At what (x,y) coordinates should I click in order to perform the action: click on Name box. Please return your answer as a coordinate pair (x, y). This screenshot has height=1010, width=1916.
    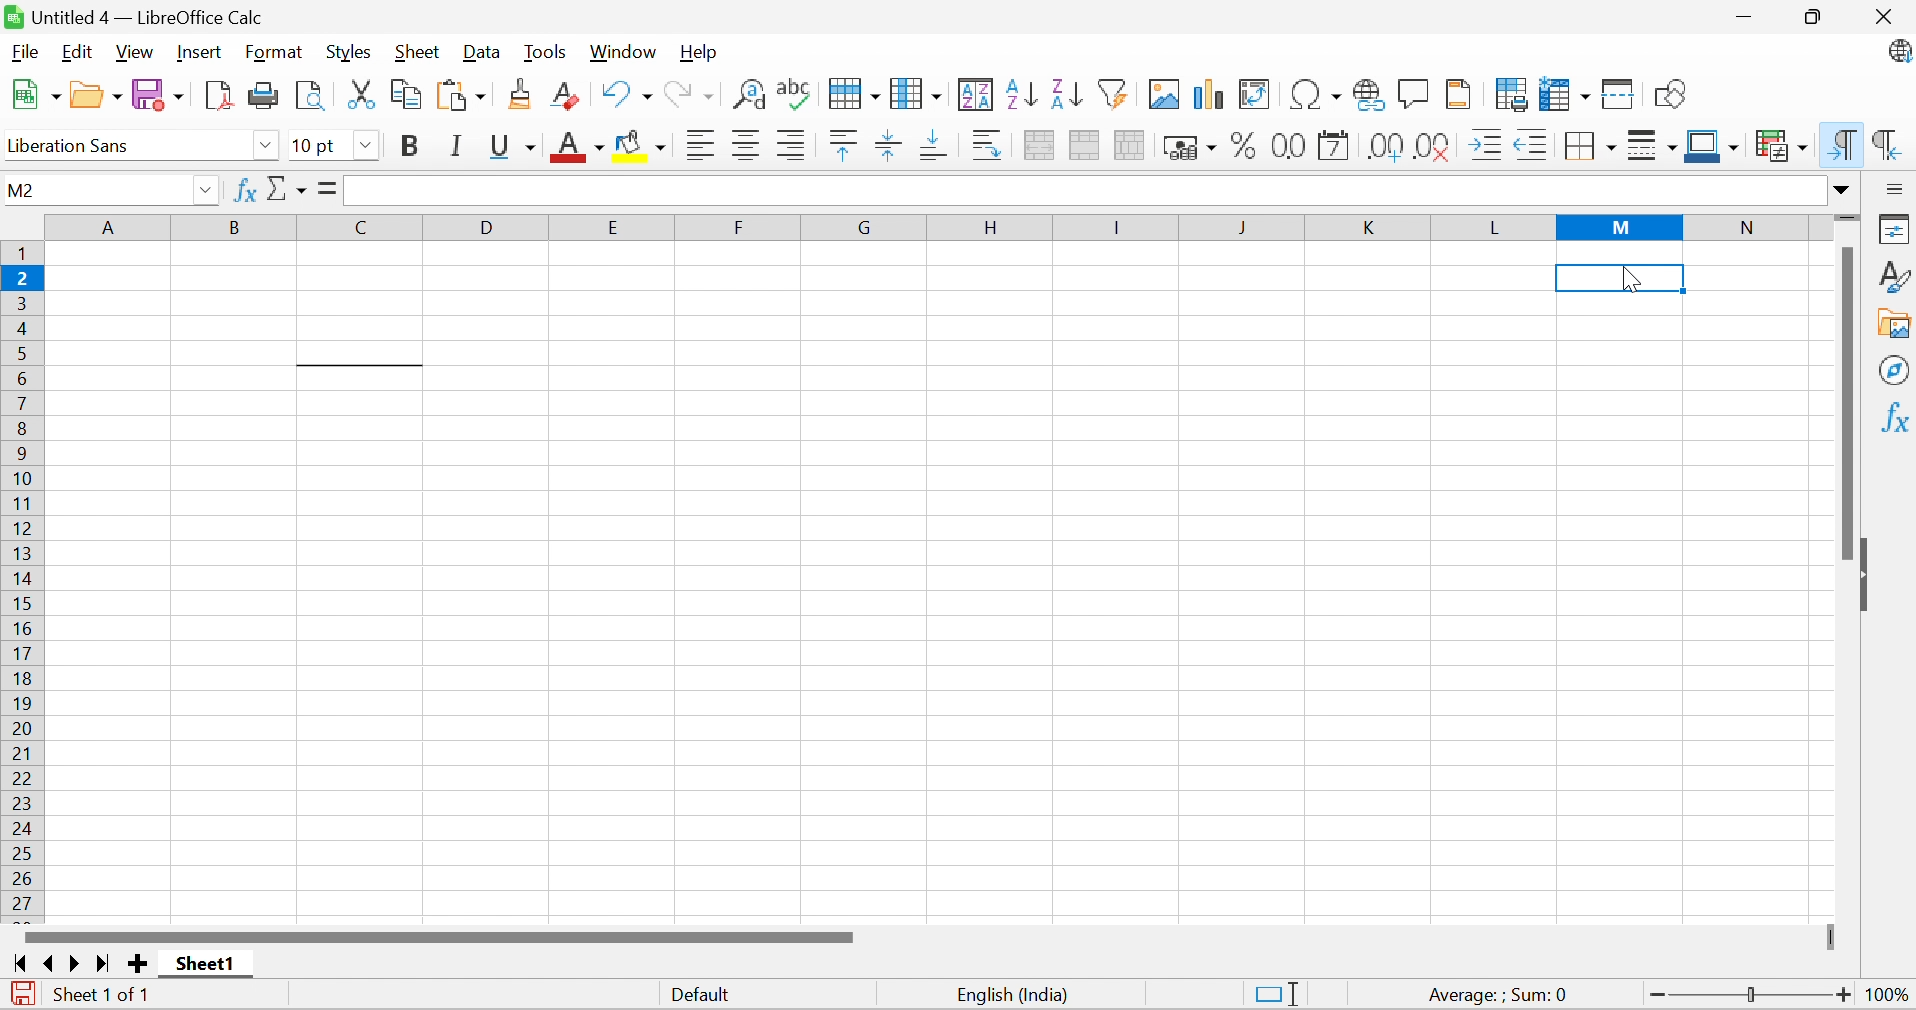
    Looking at the image, I should click on (94, 190).